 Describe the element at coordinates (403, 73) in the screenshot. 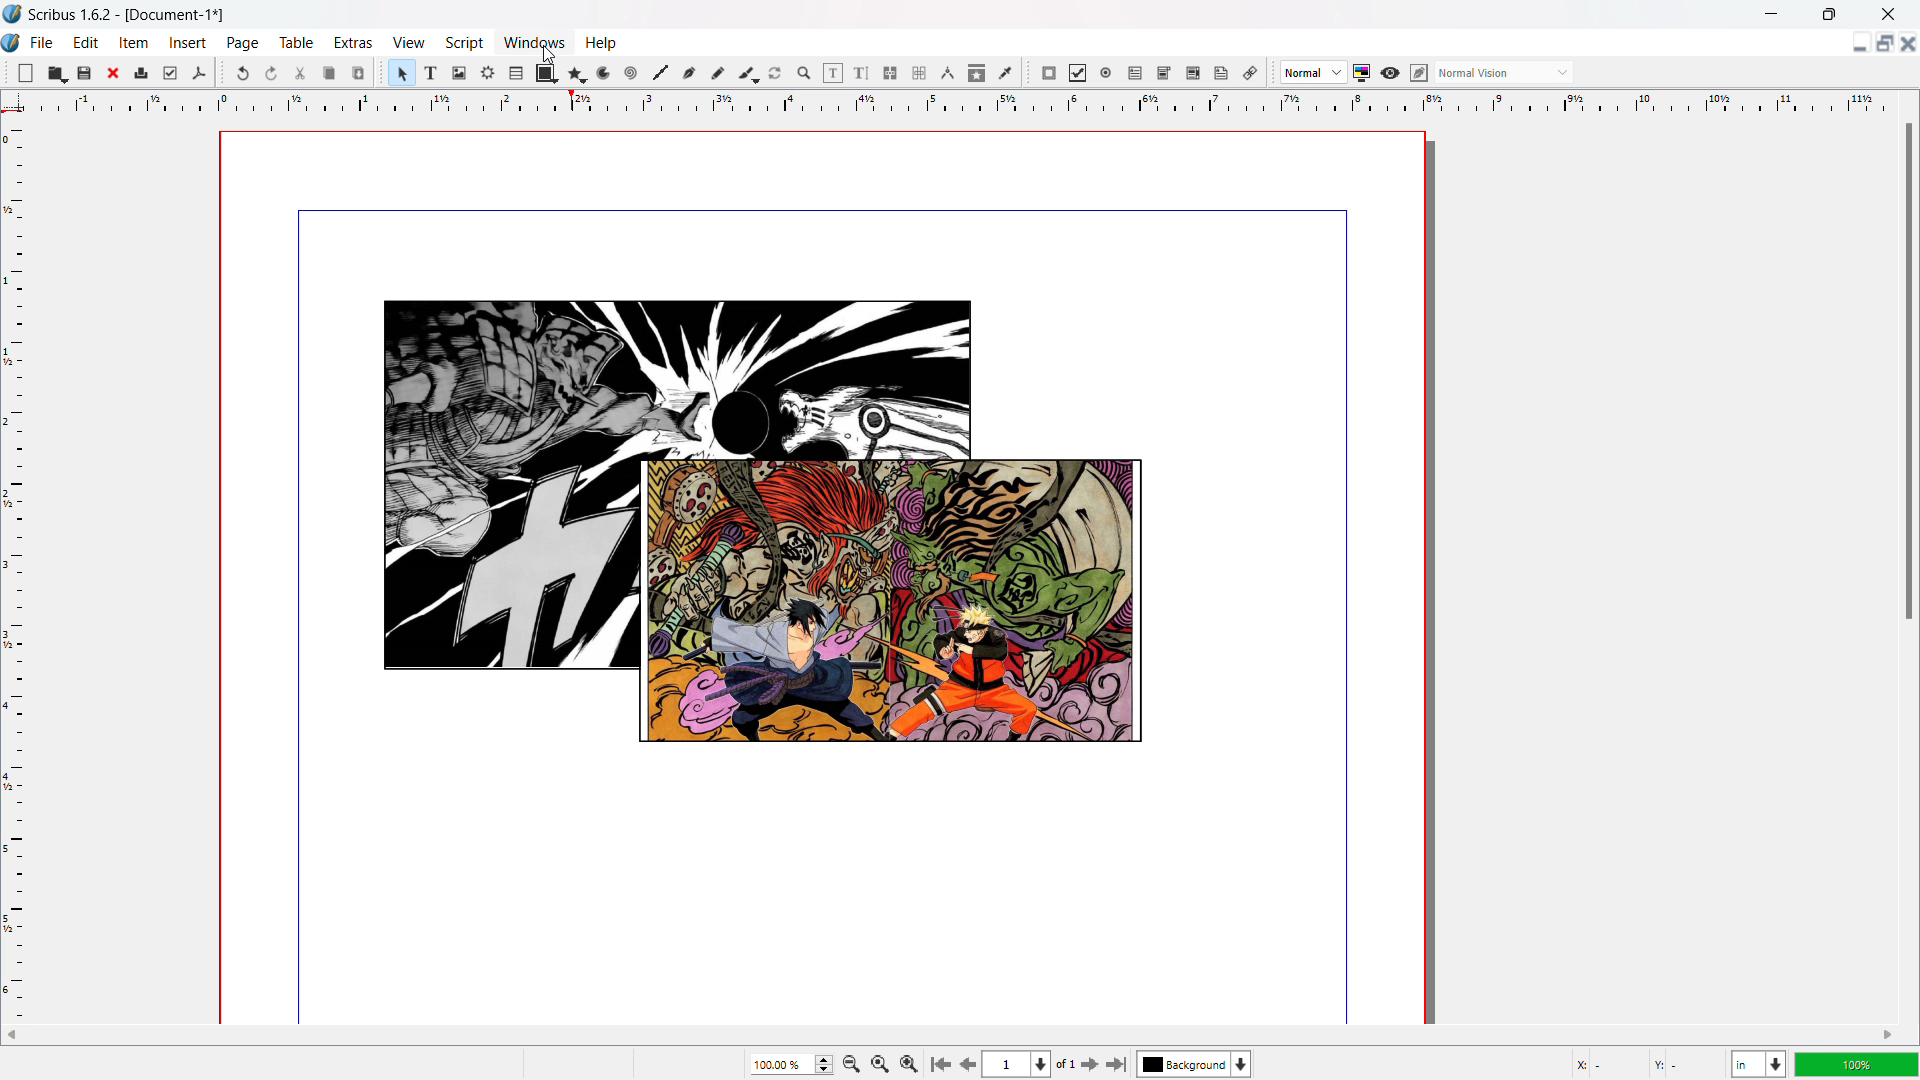

I see `select items` at that location.